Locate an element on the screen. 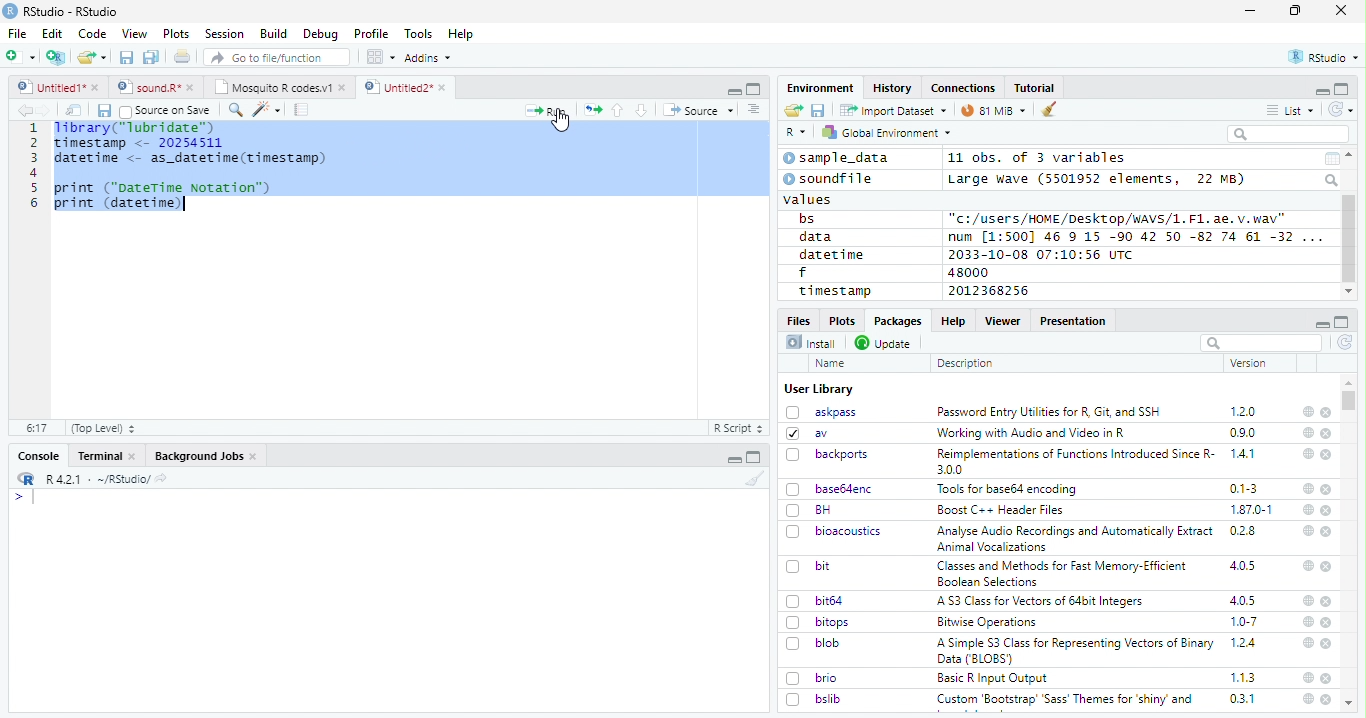 This screenshot has width=1366, height=718. backports is located at coordinates (830, 455).